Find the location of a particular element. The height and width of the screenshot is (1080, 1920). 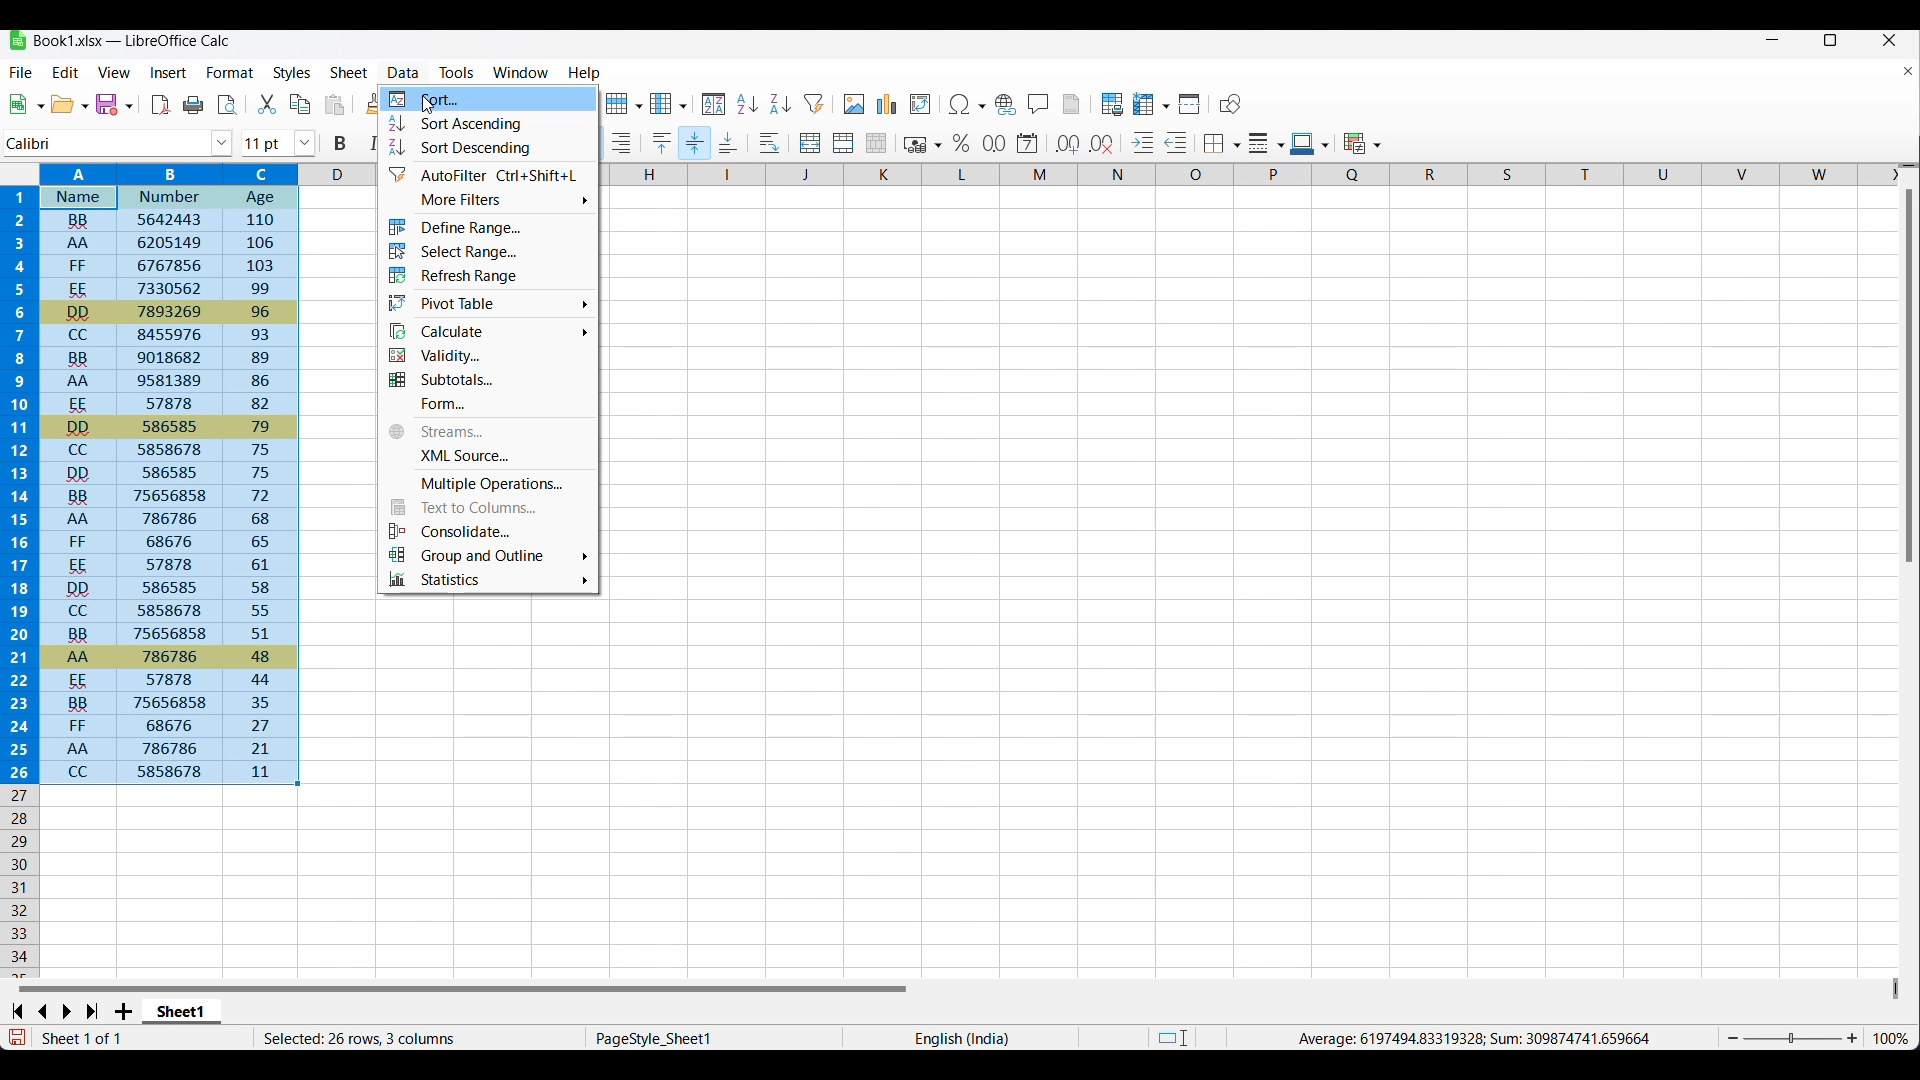

Current border color and other border color options is located at coordinates (1310, 144).